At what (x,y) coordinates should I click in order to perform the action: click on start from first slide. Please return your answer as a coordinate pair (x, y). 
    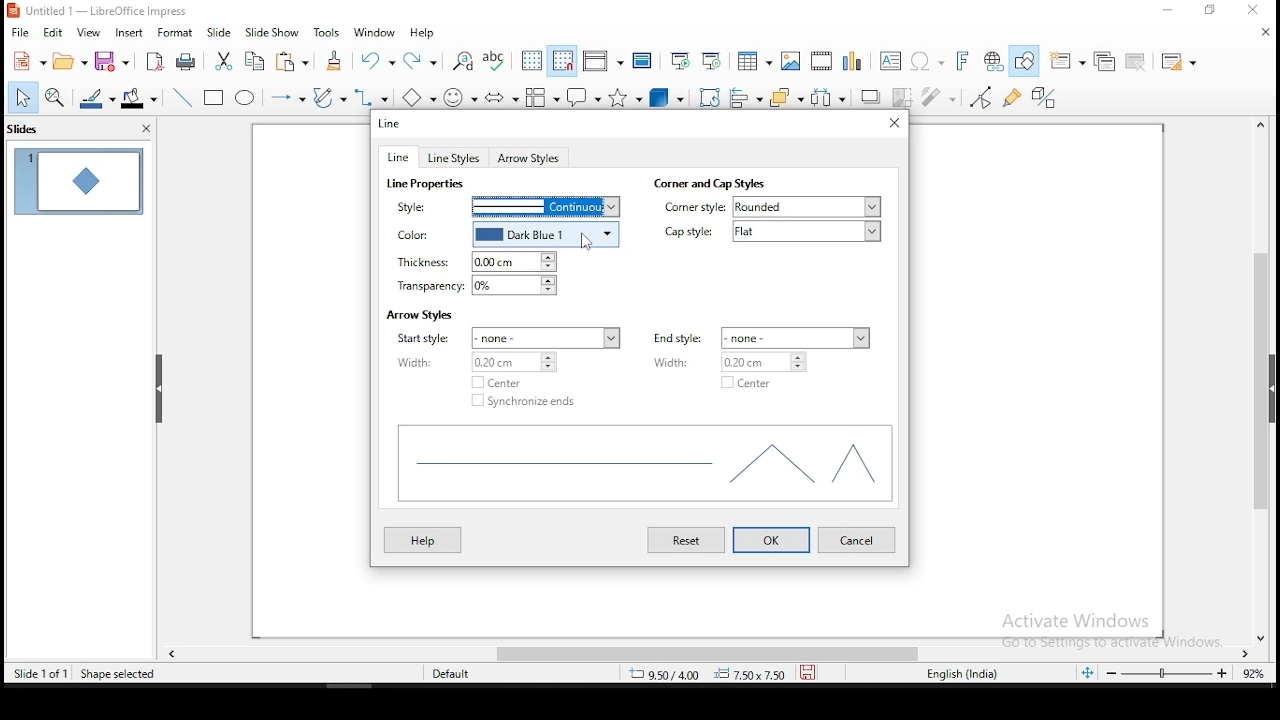
    Looking at the image, I should click on (679, 60).